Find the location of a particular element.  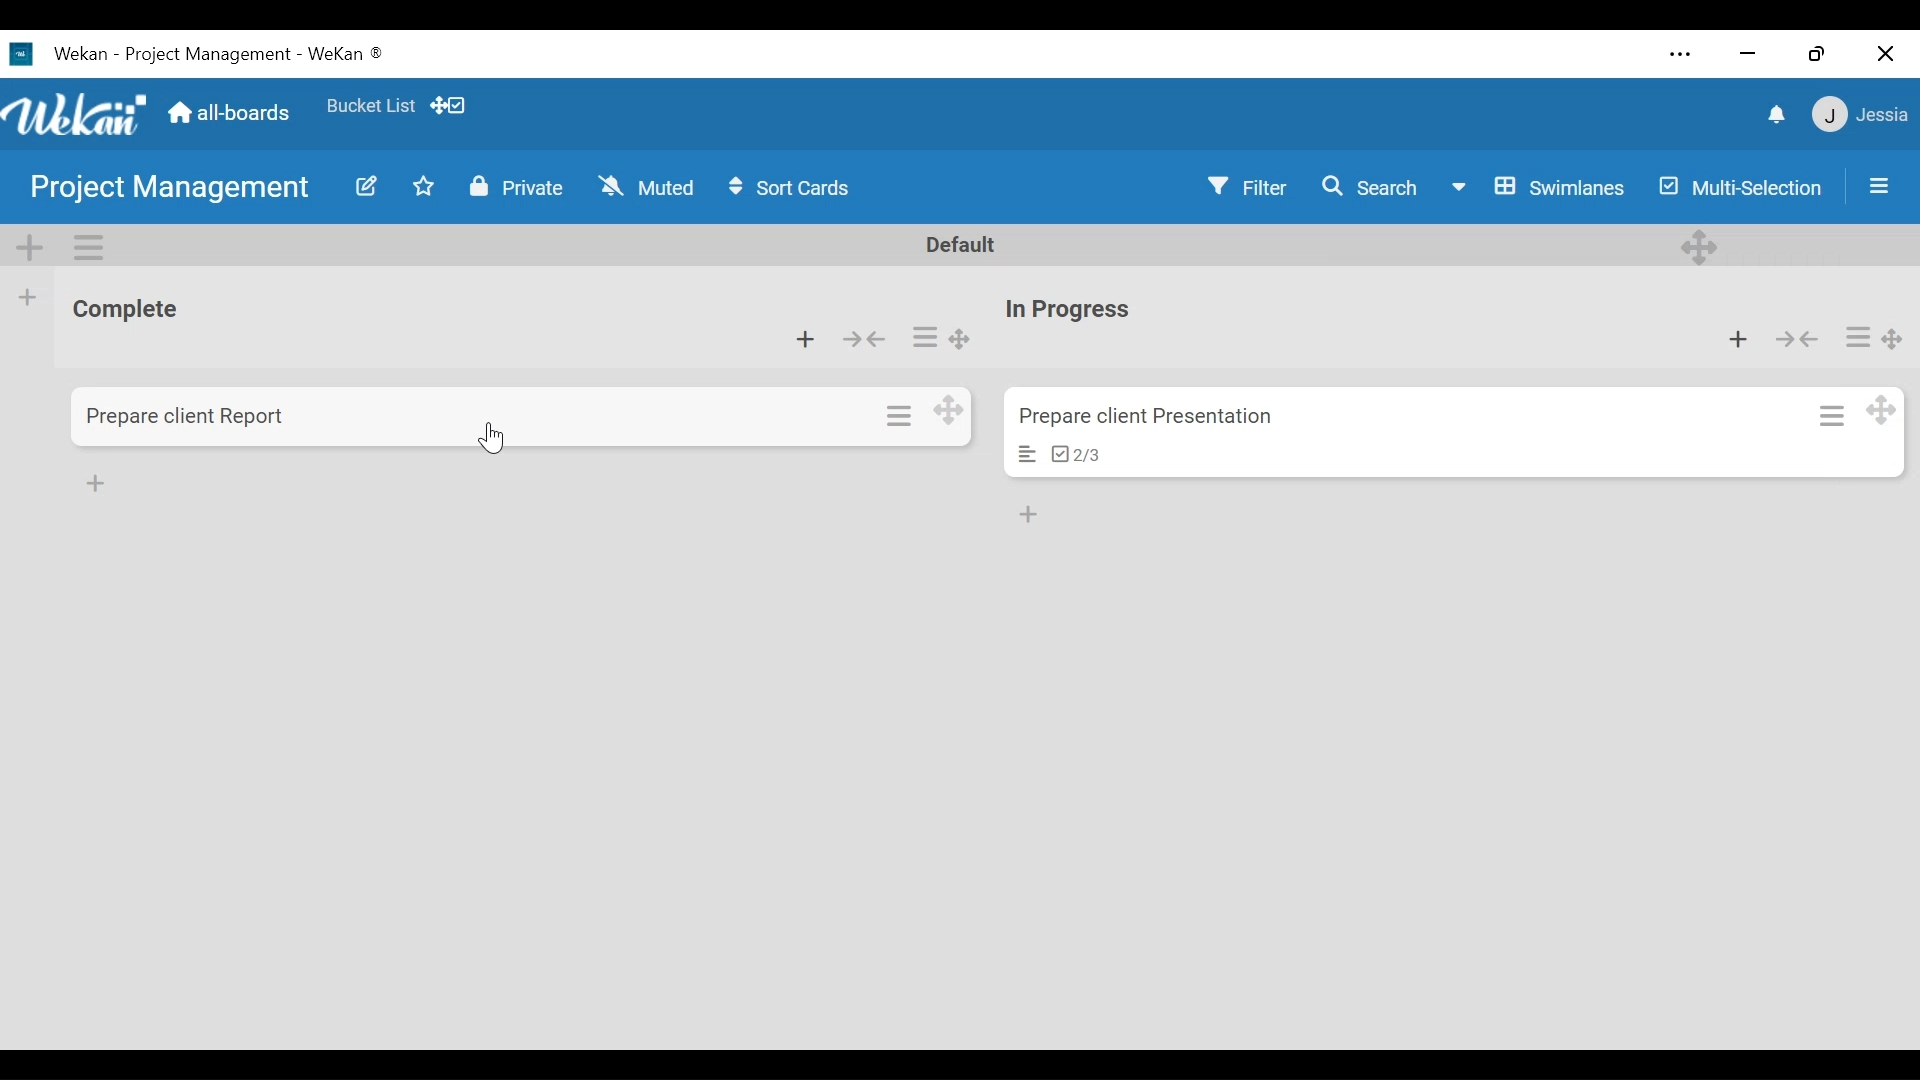

 is located at coordinates (923, 339).